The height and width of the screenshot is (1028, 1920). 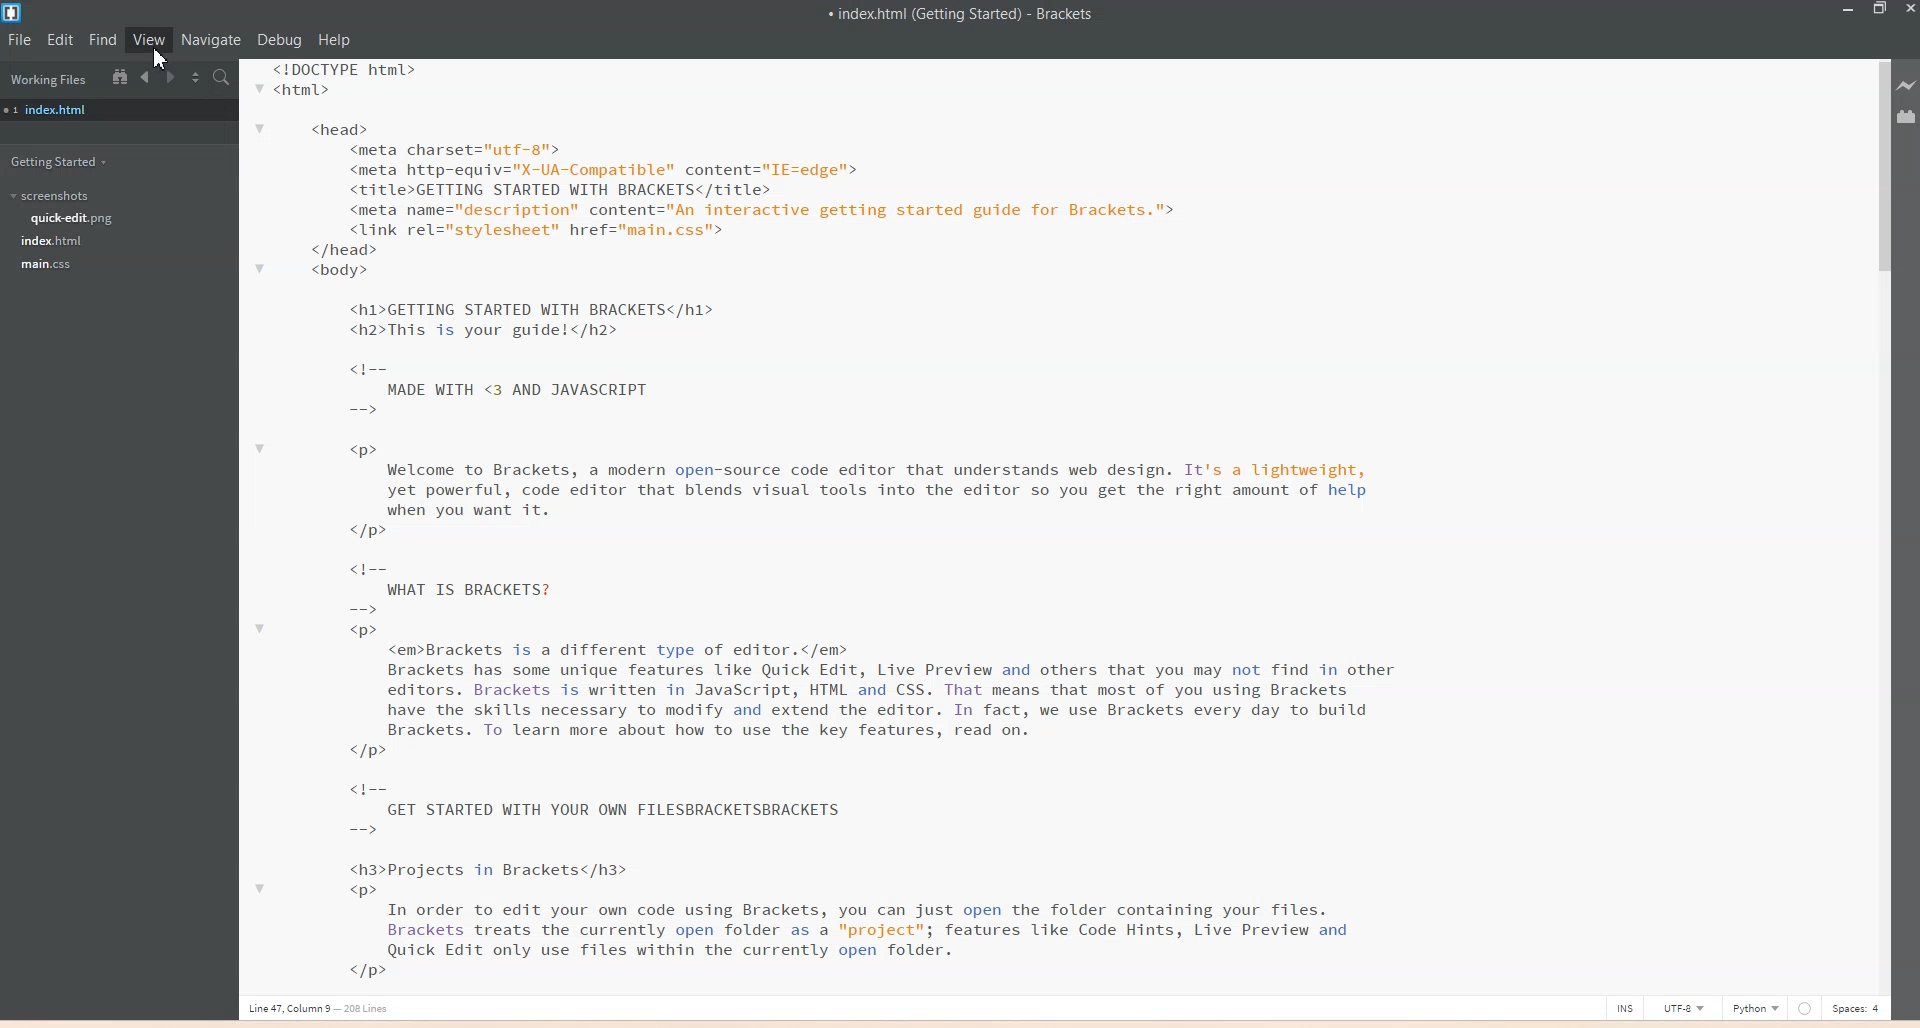 What do you see at coordinates (102, 39) in the screenshot?
I see `Find` at bounding box center [102, 39].